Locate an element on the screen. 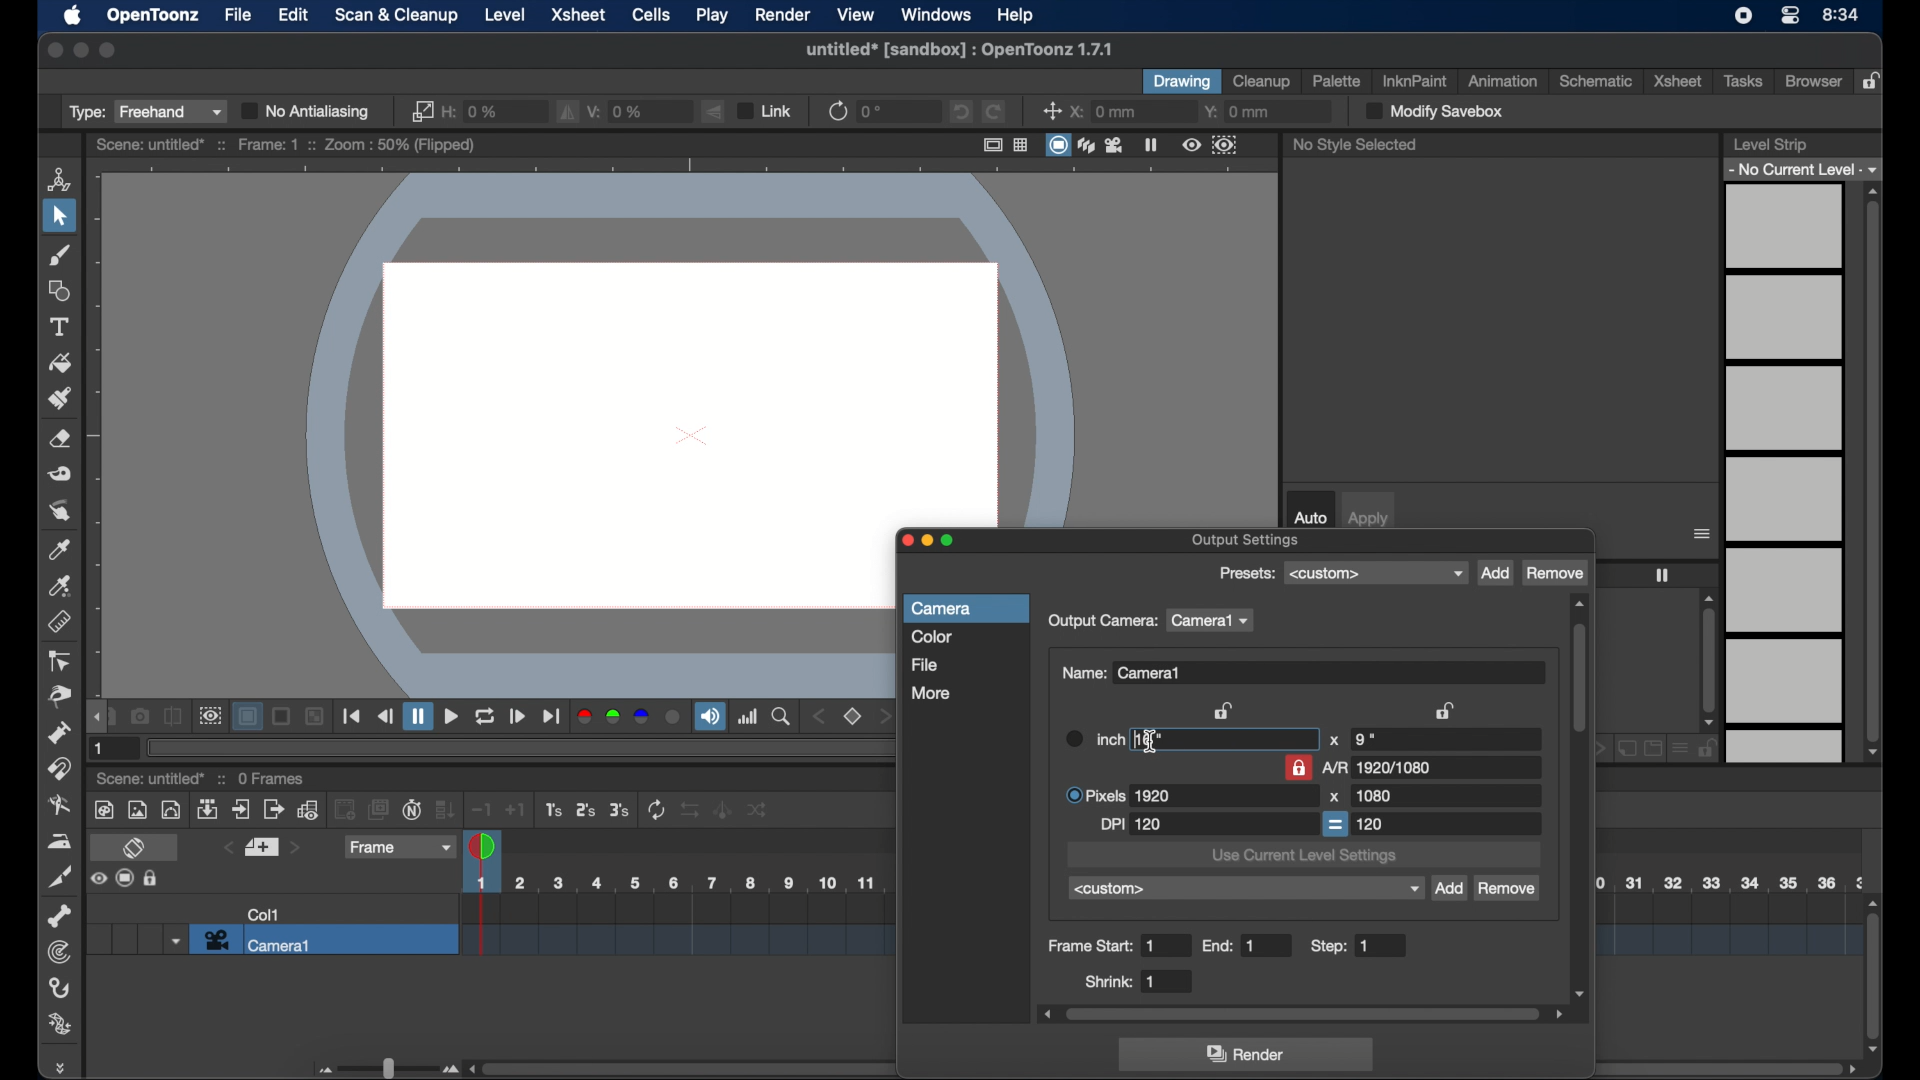  set is located at coordinates (260, 848).